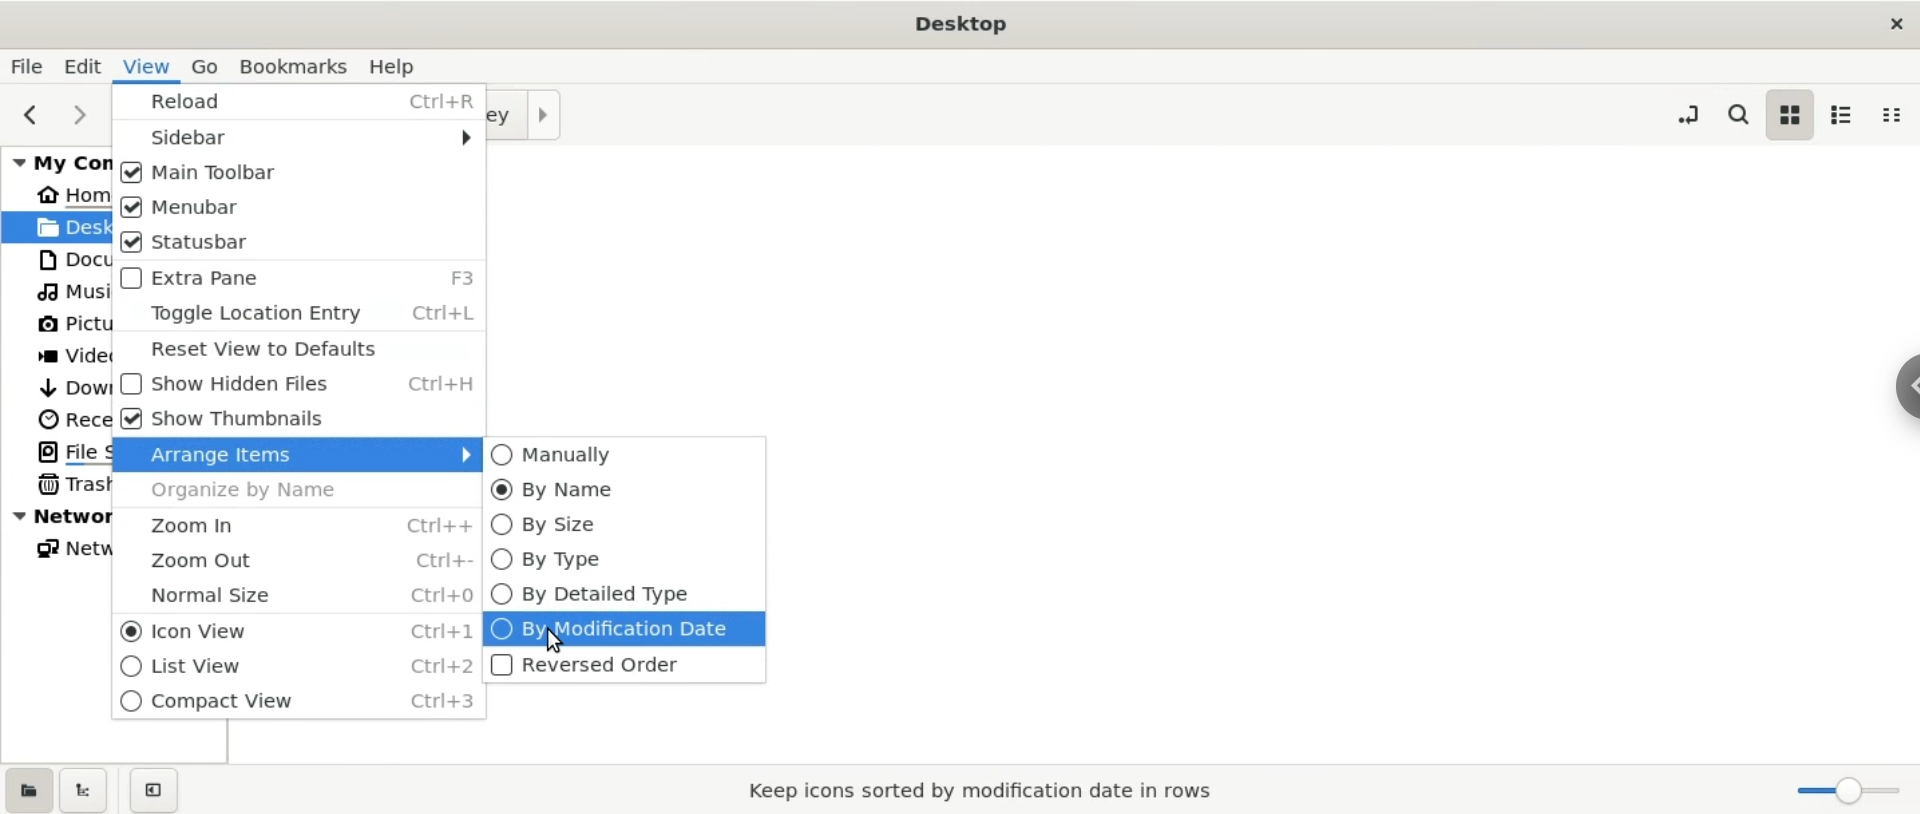 The image size is (1920, 814). I want to click on show hidden files, so click(296, 383).